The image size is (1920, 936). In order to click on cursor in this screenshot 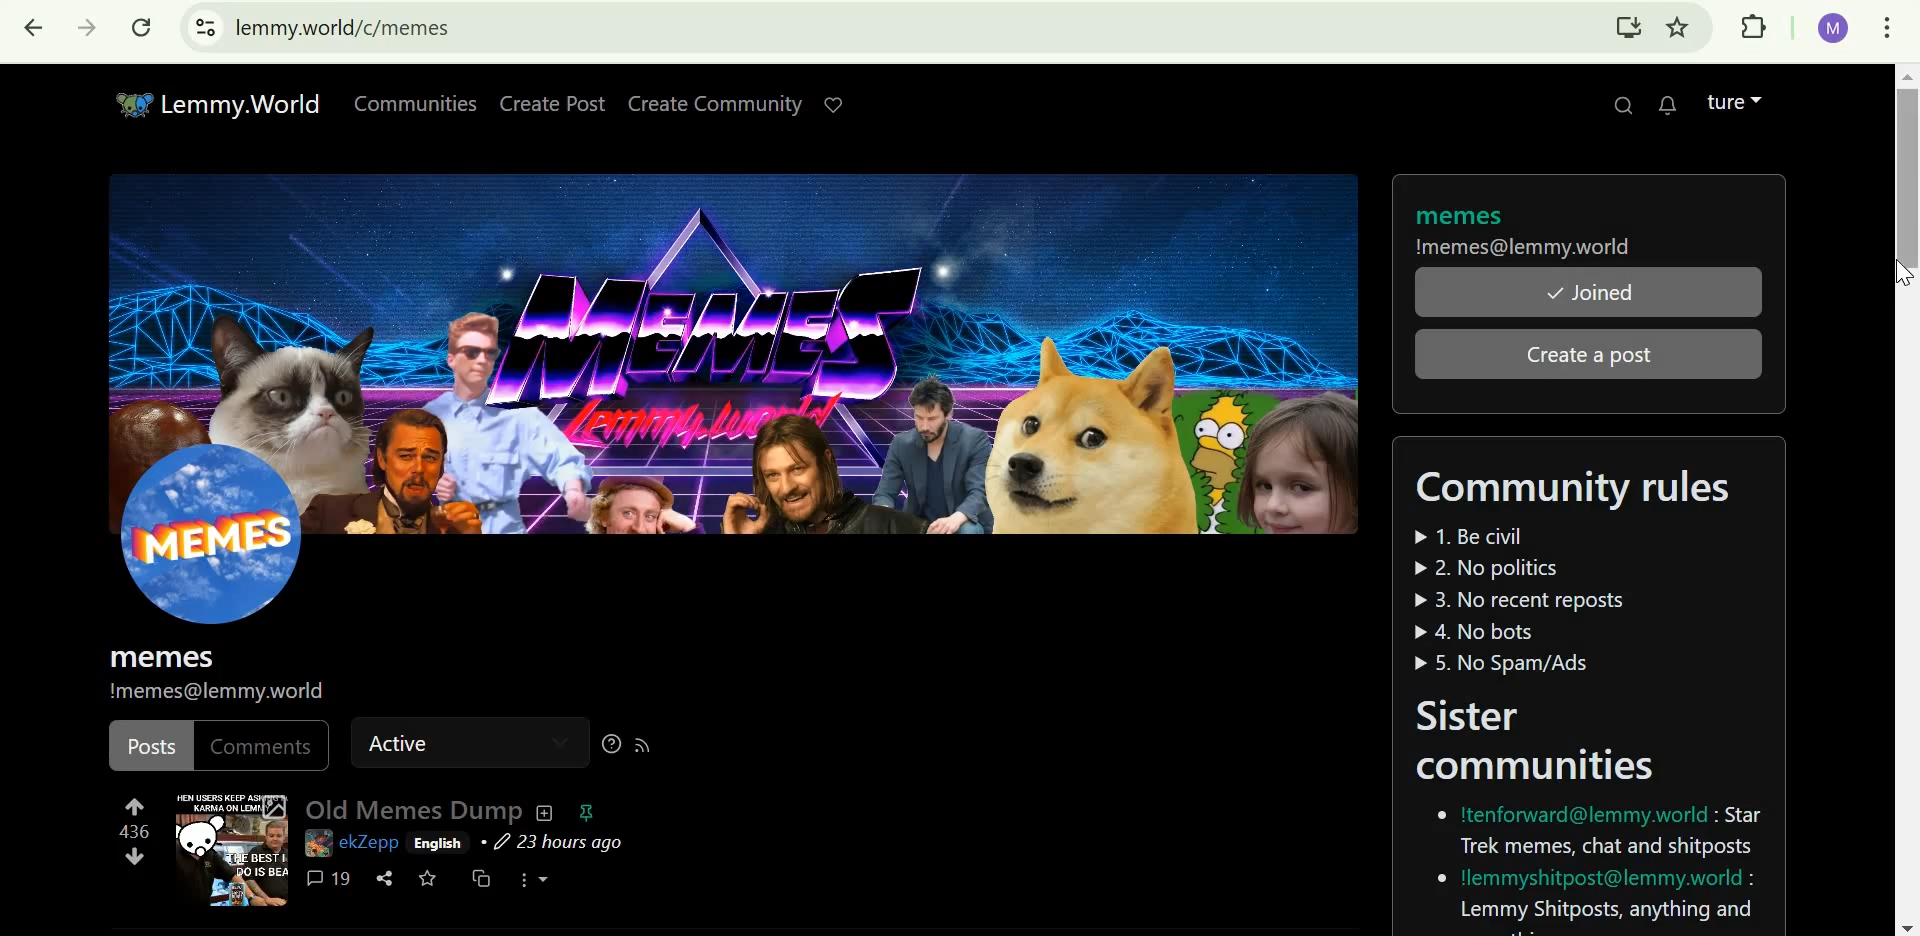, I will do `click(1898, 277)`.